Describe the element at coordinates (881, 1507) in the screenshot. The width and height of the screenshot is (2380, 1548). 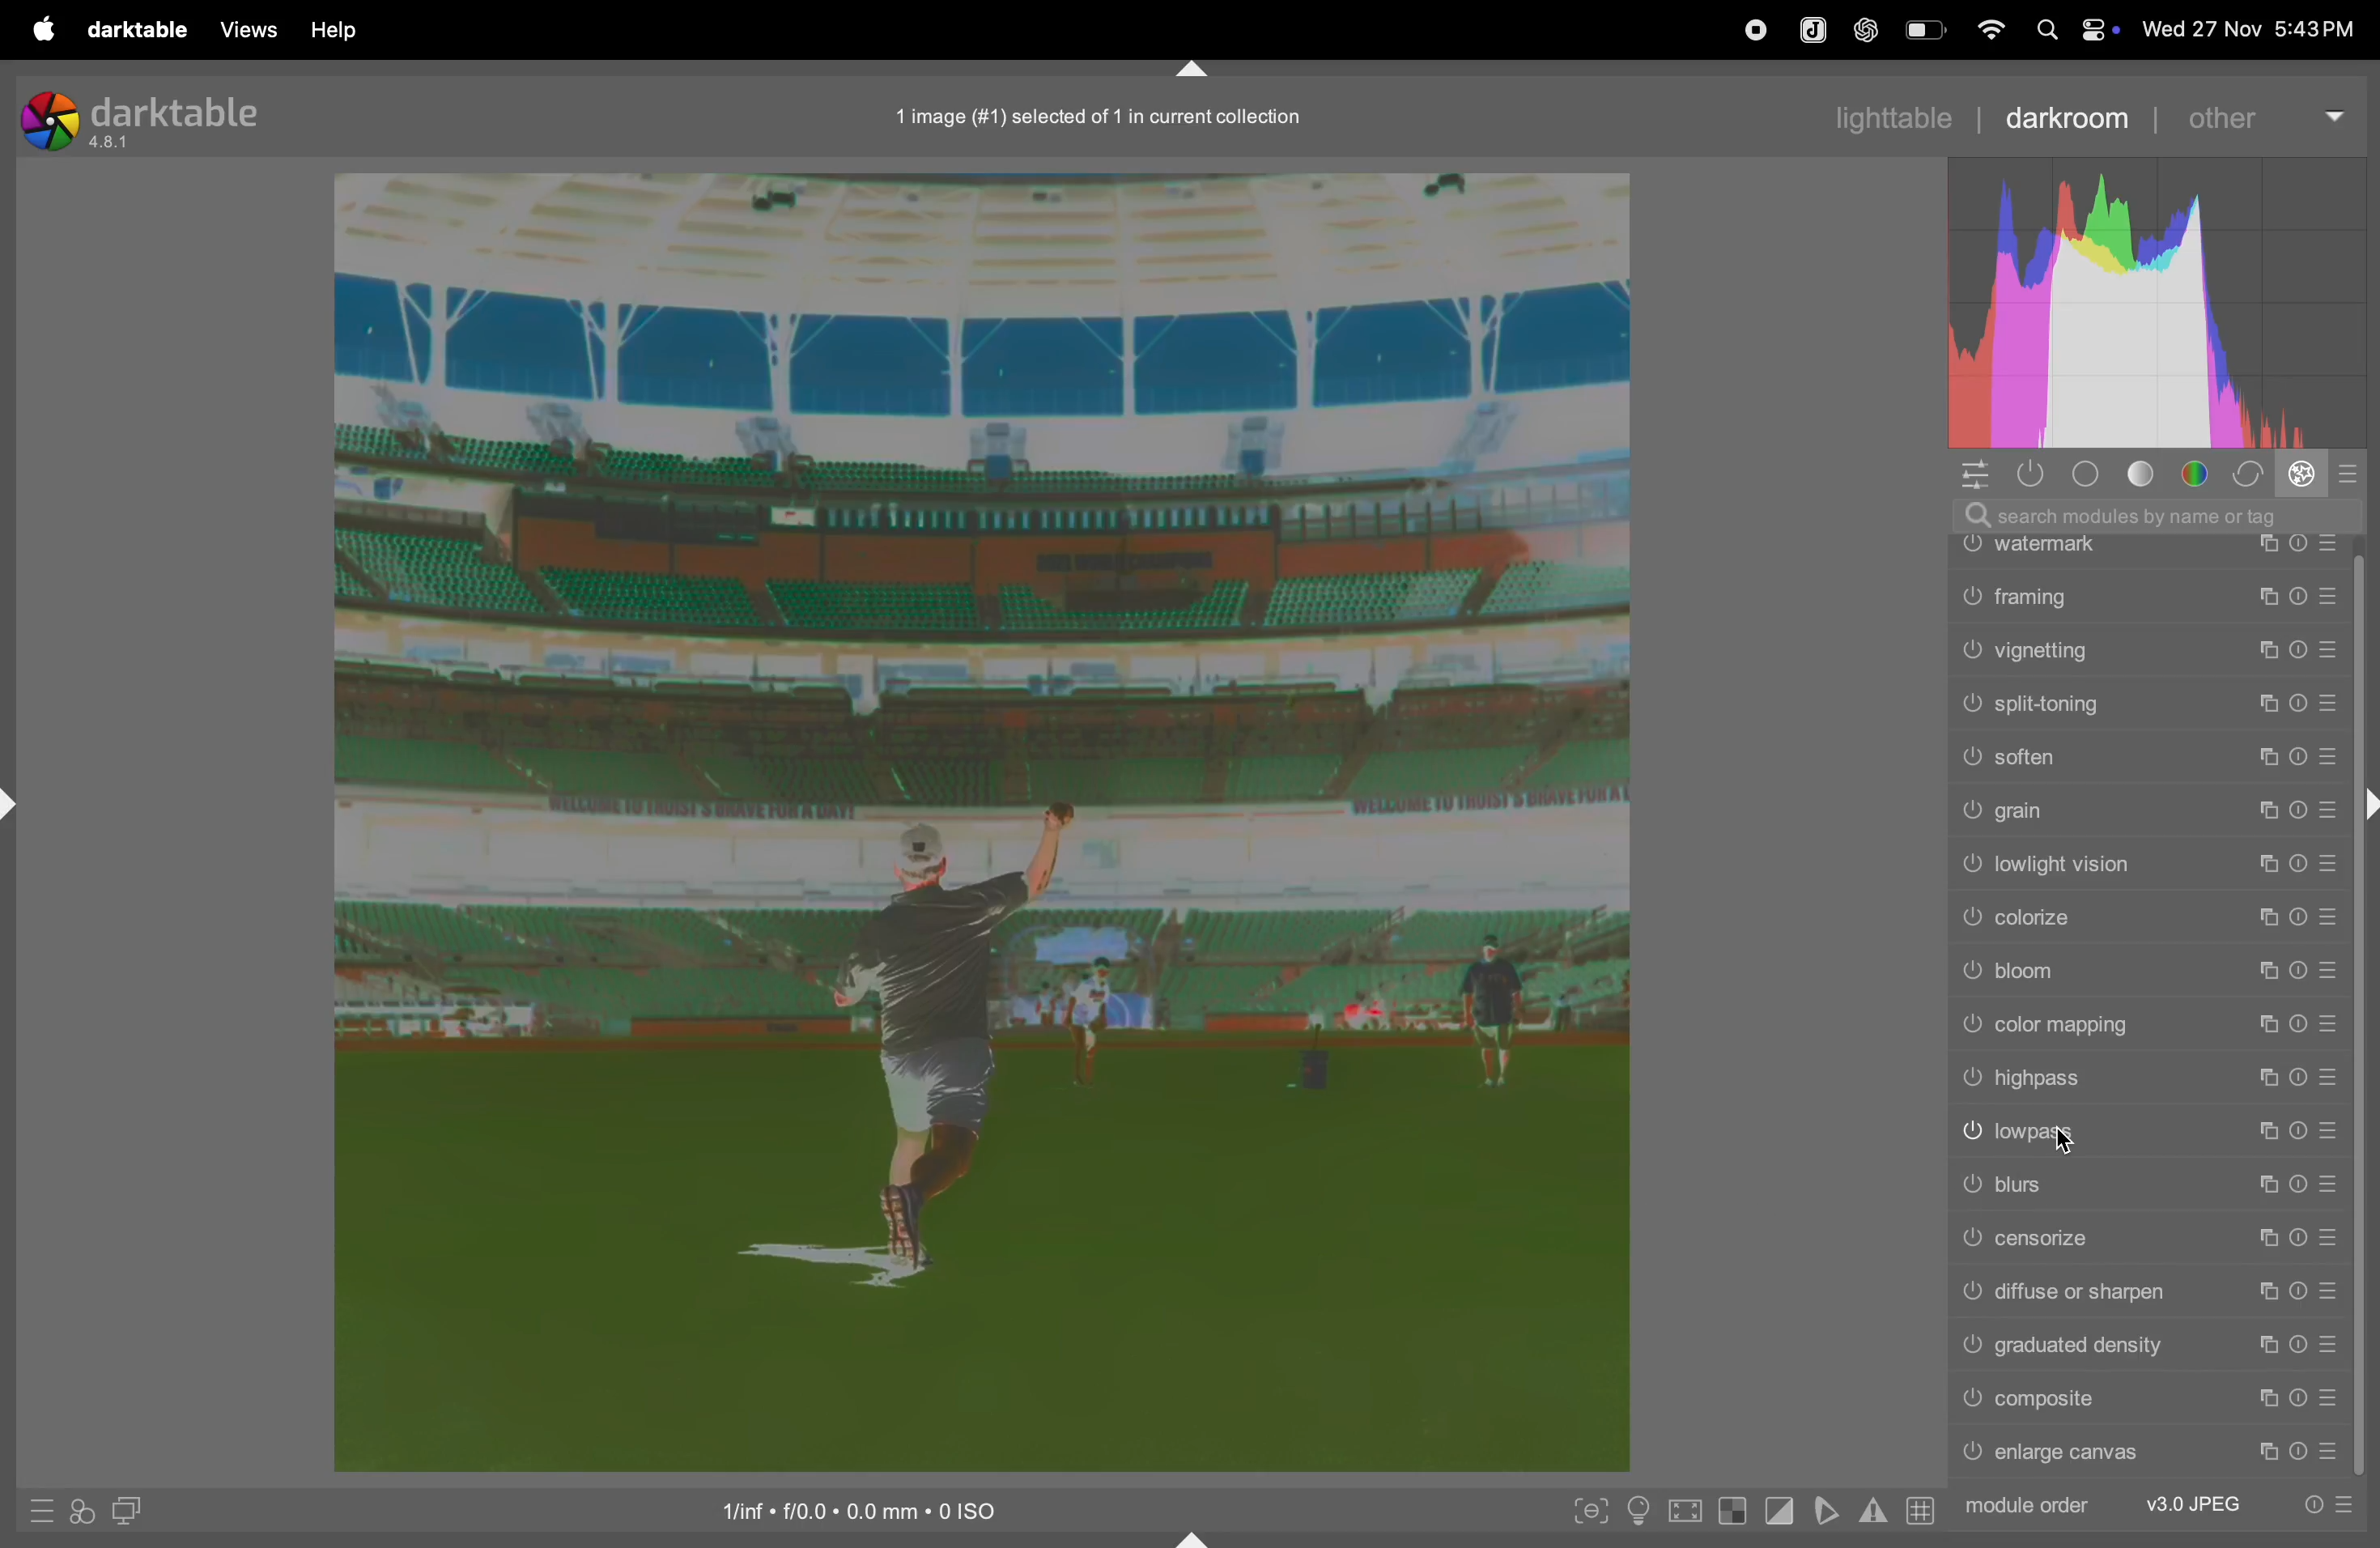
I see `iso` at that location.